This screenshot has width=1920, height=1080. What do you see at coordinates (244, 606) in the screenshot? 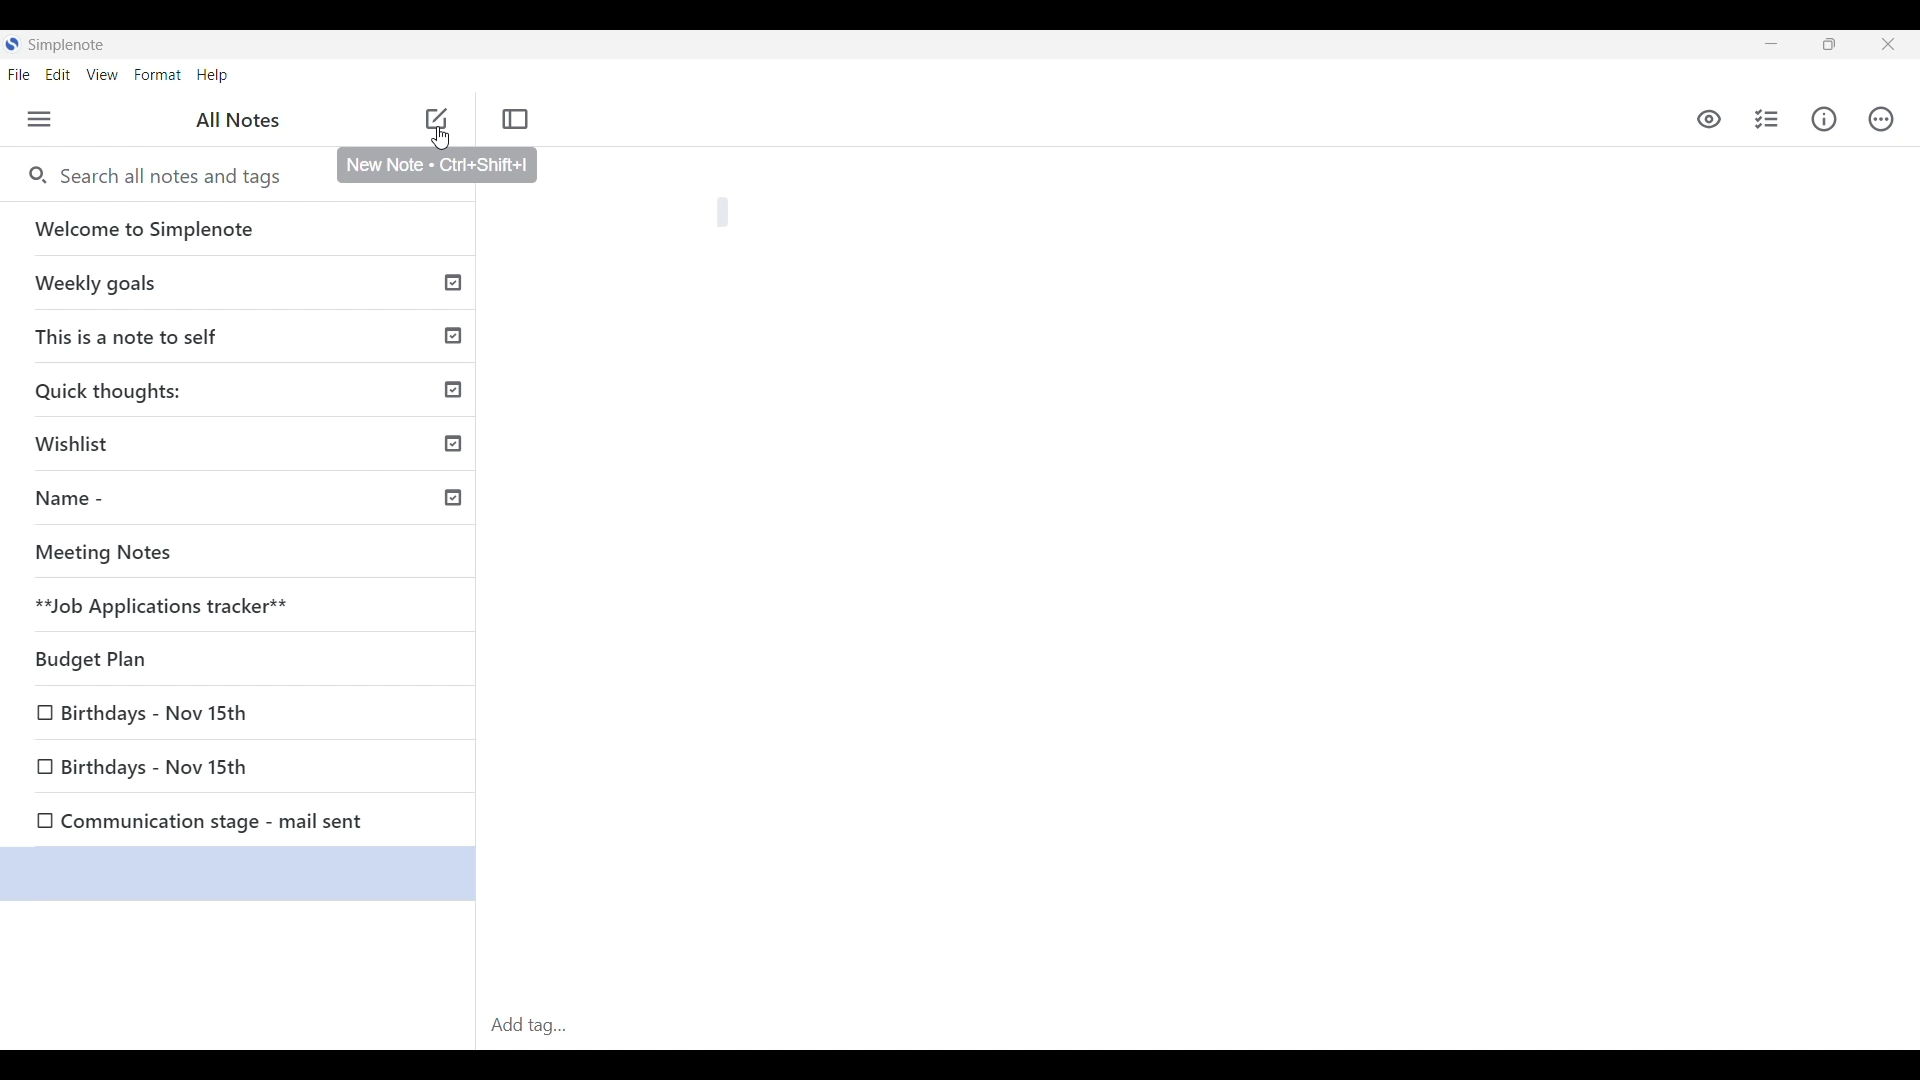
I see `**Job Applications tracker**` at bounding box center [244, 606].